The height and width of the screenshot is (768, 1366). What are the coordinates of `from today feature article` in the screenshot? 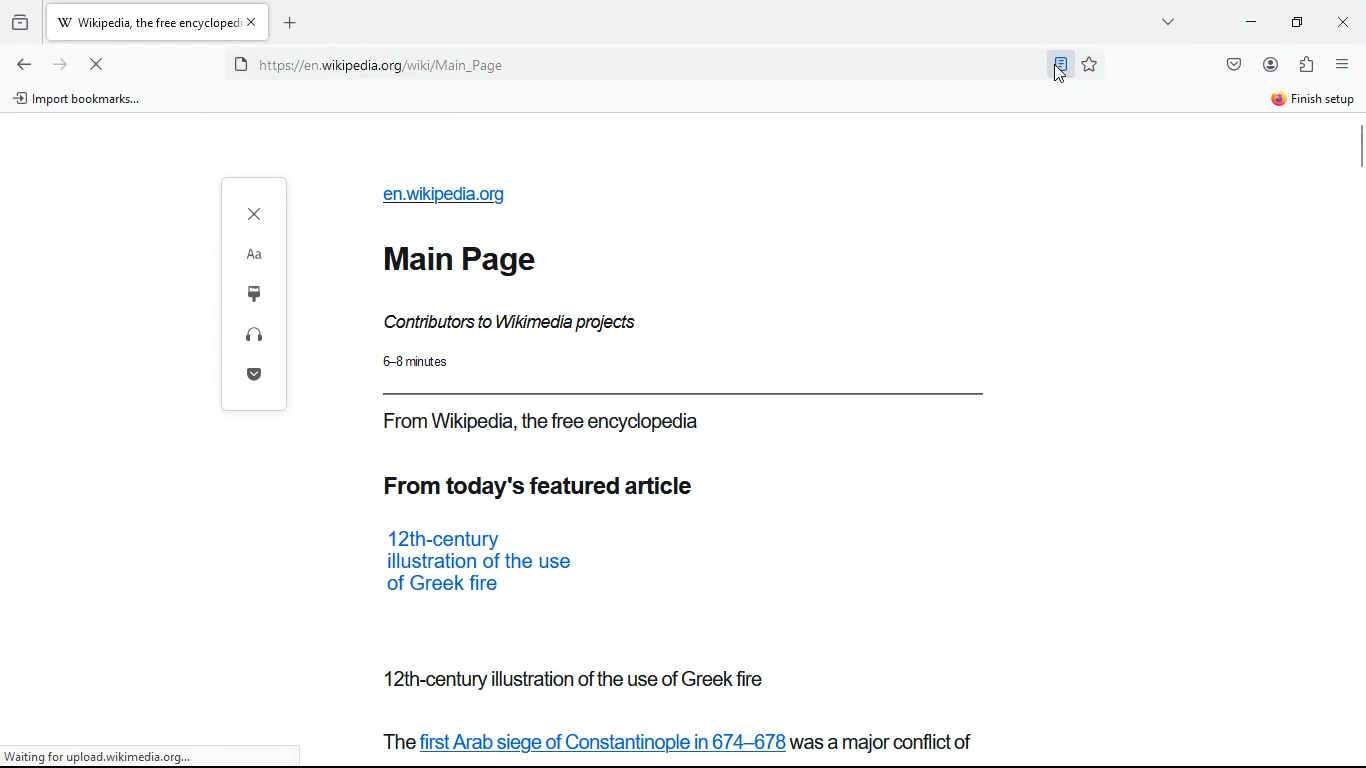 It's located at (557, 488).